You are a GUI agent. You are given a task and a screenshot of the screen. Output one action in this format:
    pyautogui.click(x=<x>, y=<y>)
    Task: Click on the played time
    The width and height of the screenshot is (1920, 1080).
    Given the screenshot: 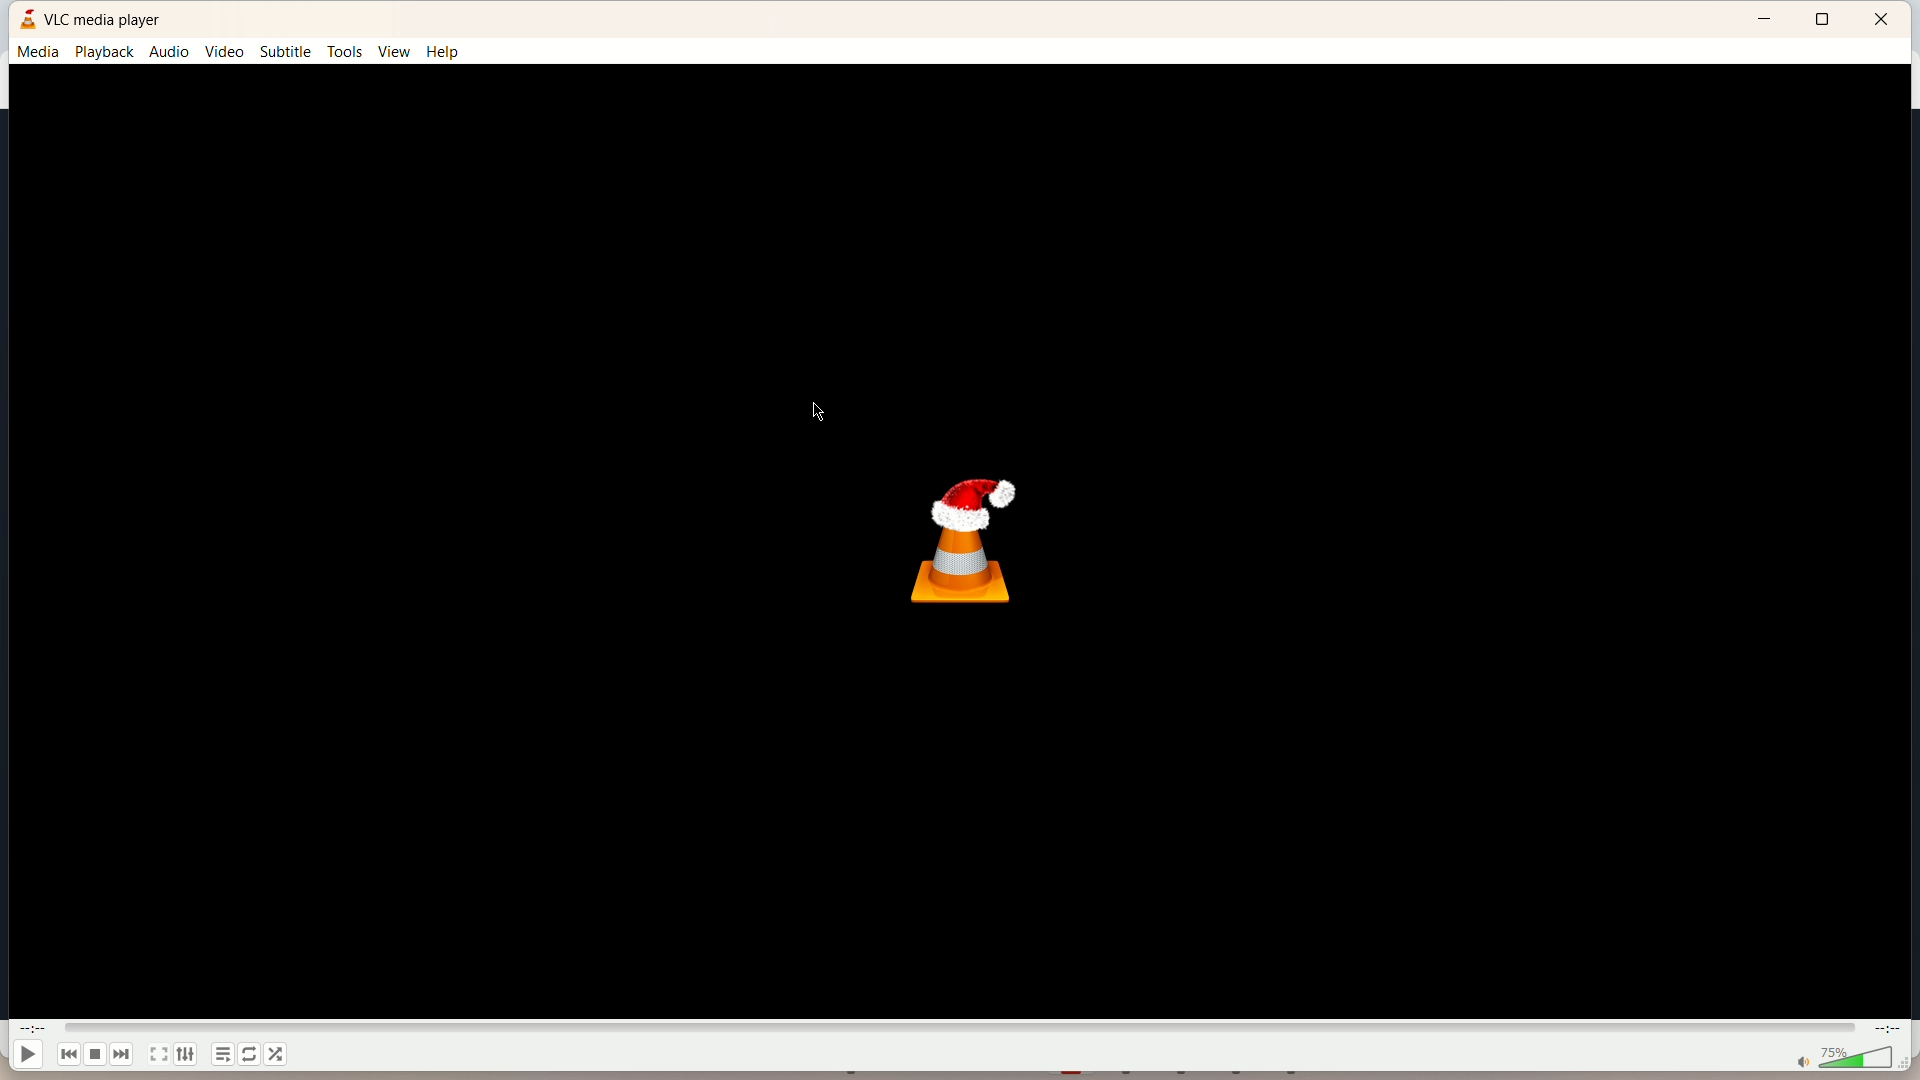 What is the action you would take?
    pyautogui.click(x=31, y=1028)
    